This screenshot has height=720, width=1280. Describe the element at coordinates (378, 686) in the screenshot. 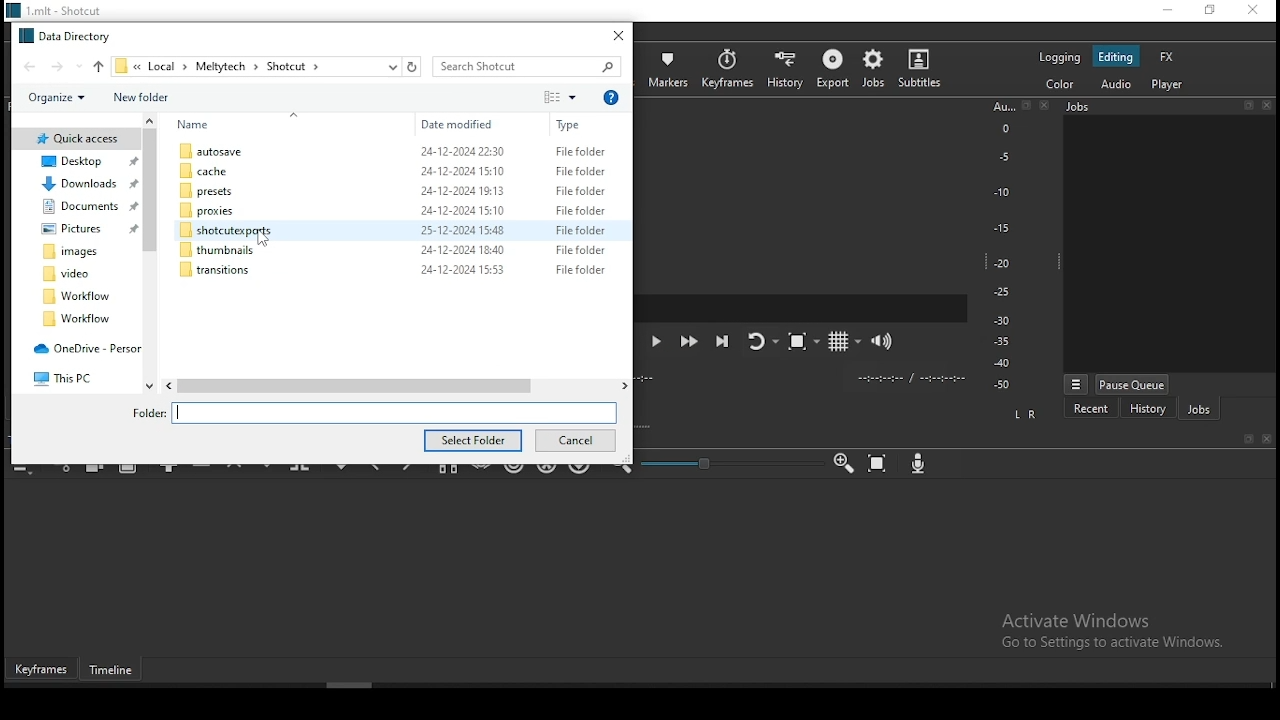

I see `scroll bar` at that location.